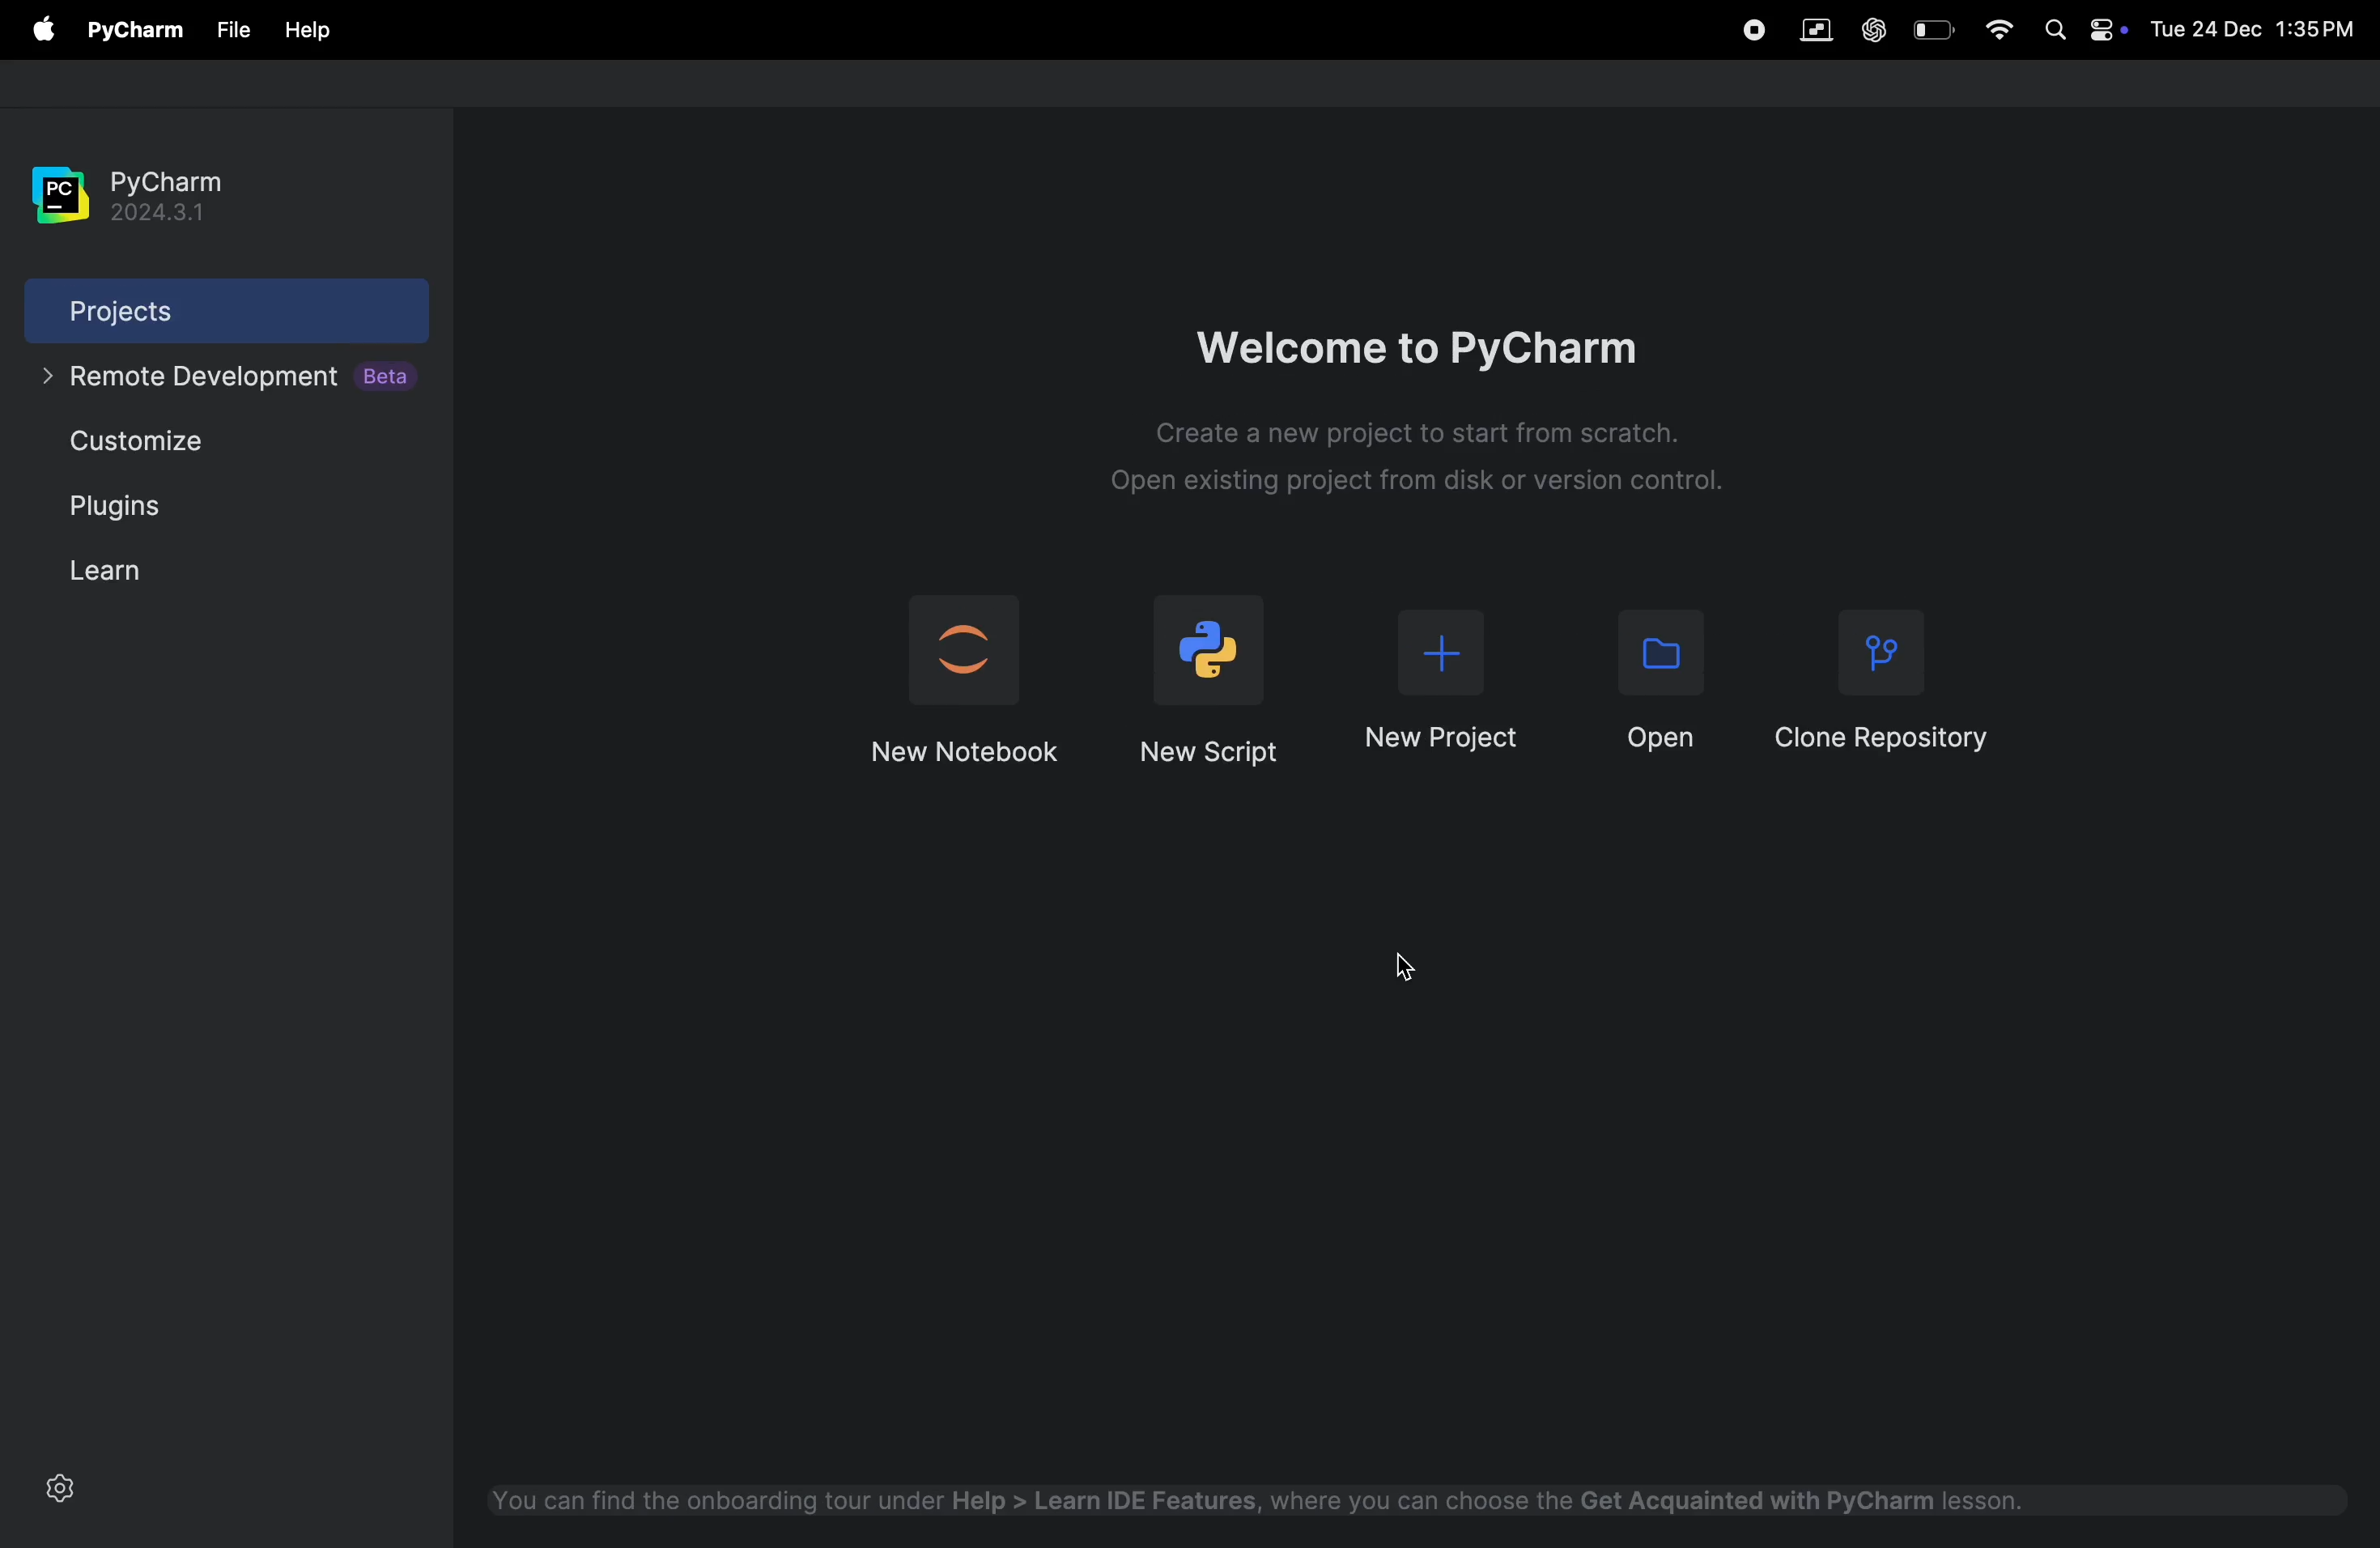 The height and width of the screenshot is (1548, 2380). I want to click on plugins, so click(106, 502).